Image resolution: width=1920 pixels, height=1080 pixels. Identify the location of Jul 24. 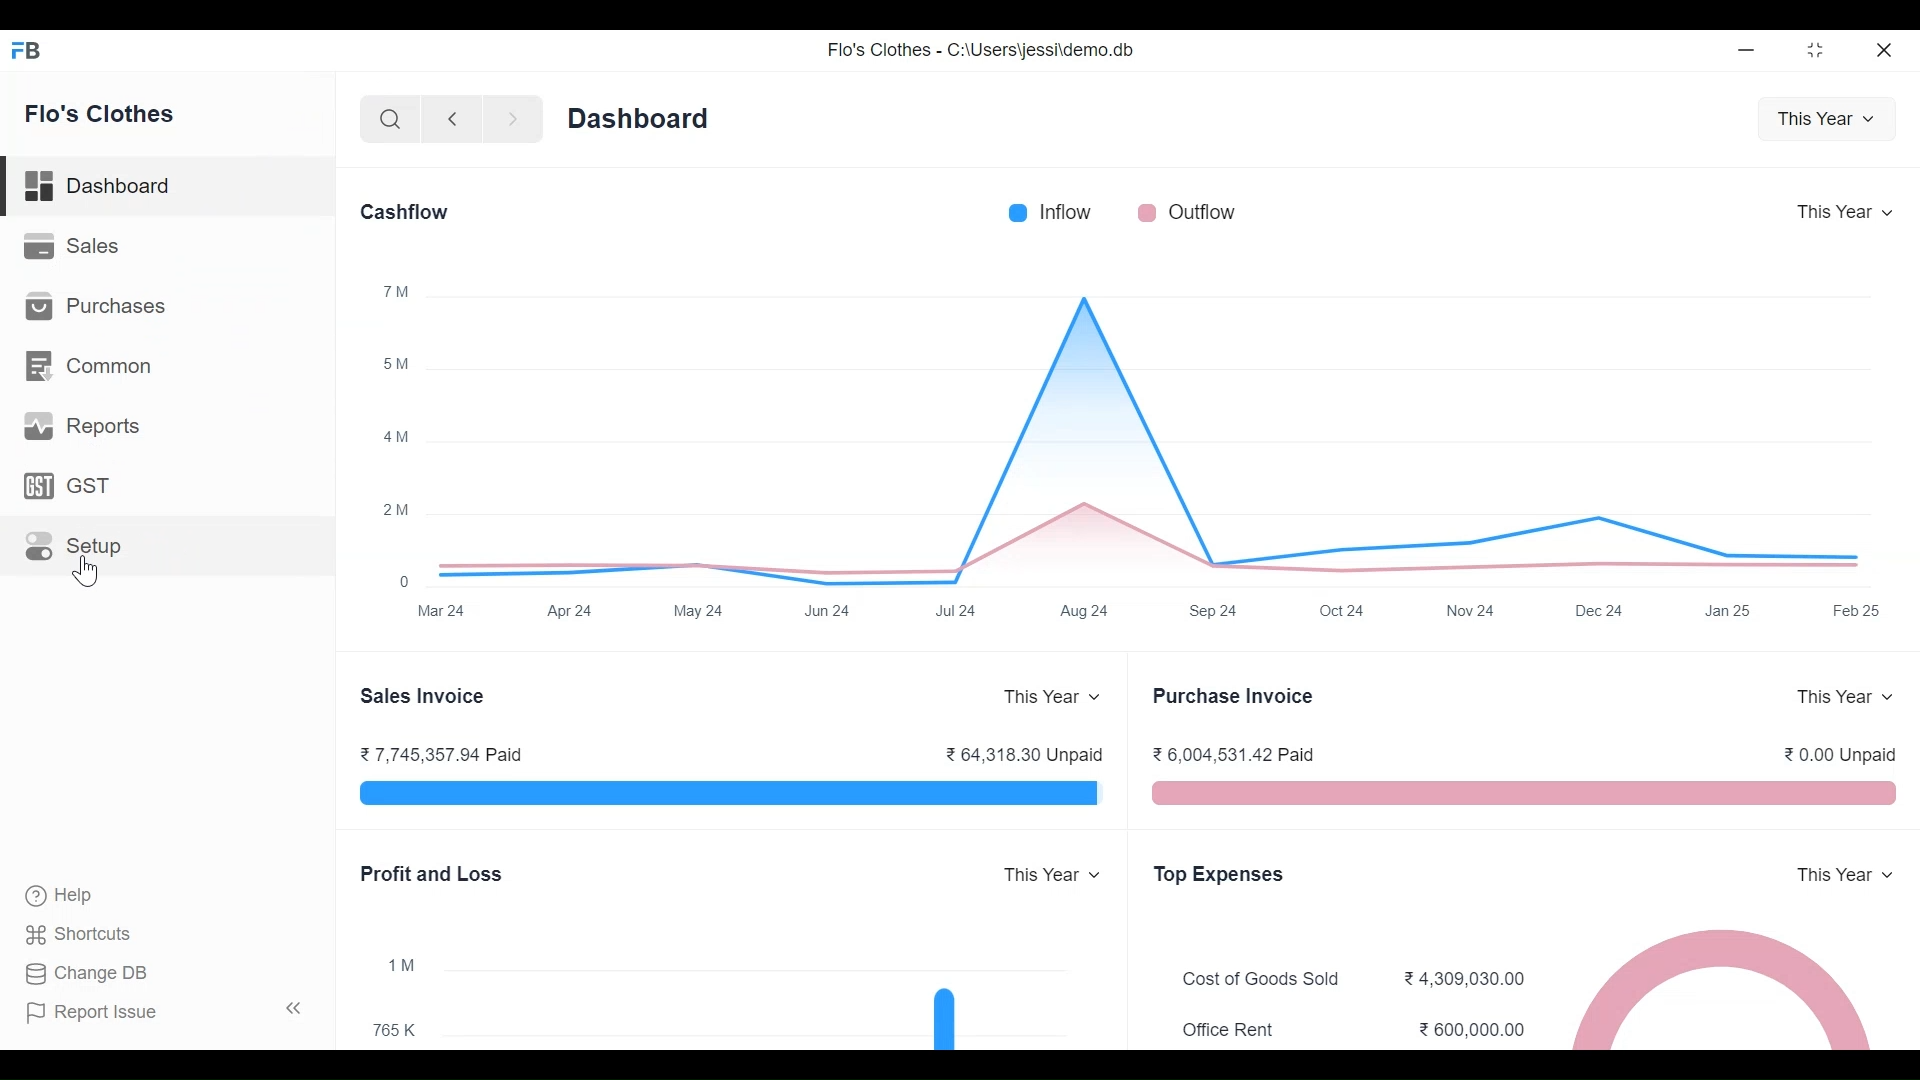
(960, 610).